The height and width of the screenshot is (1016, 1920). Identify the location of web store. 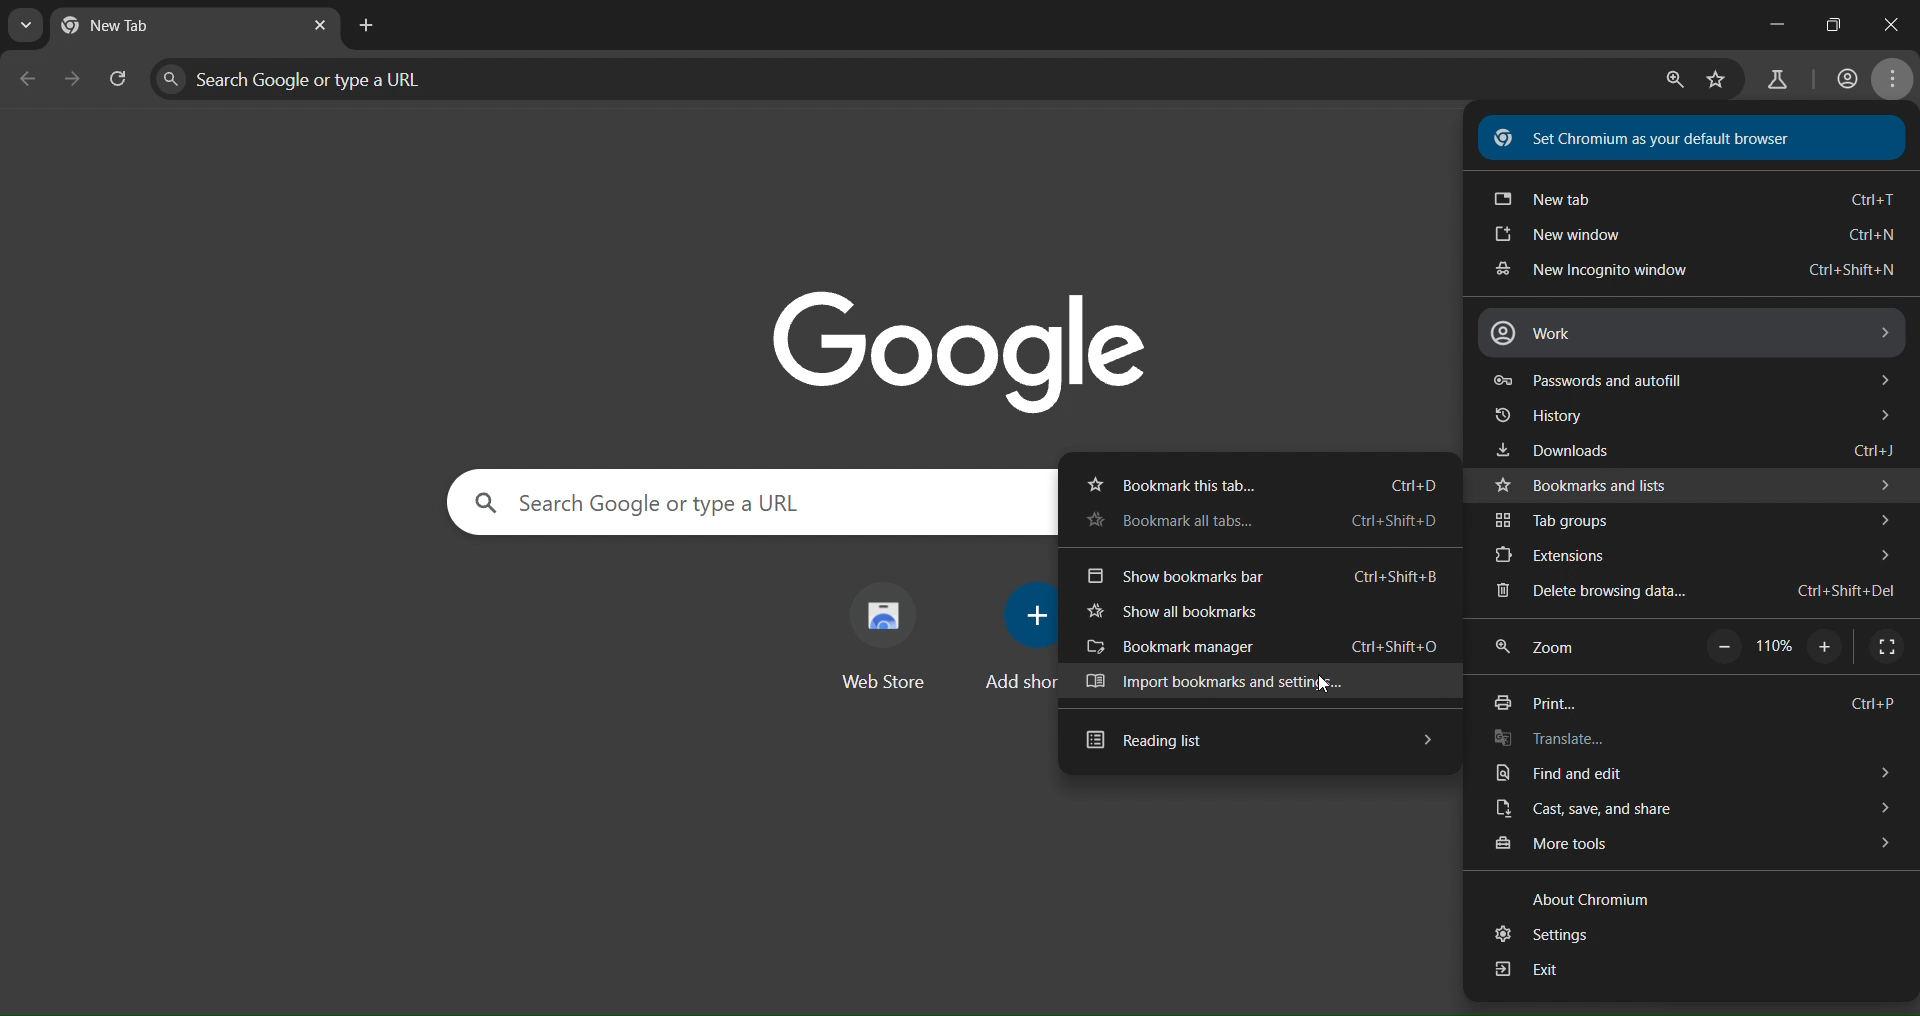
(894, 636).